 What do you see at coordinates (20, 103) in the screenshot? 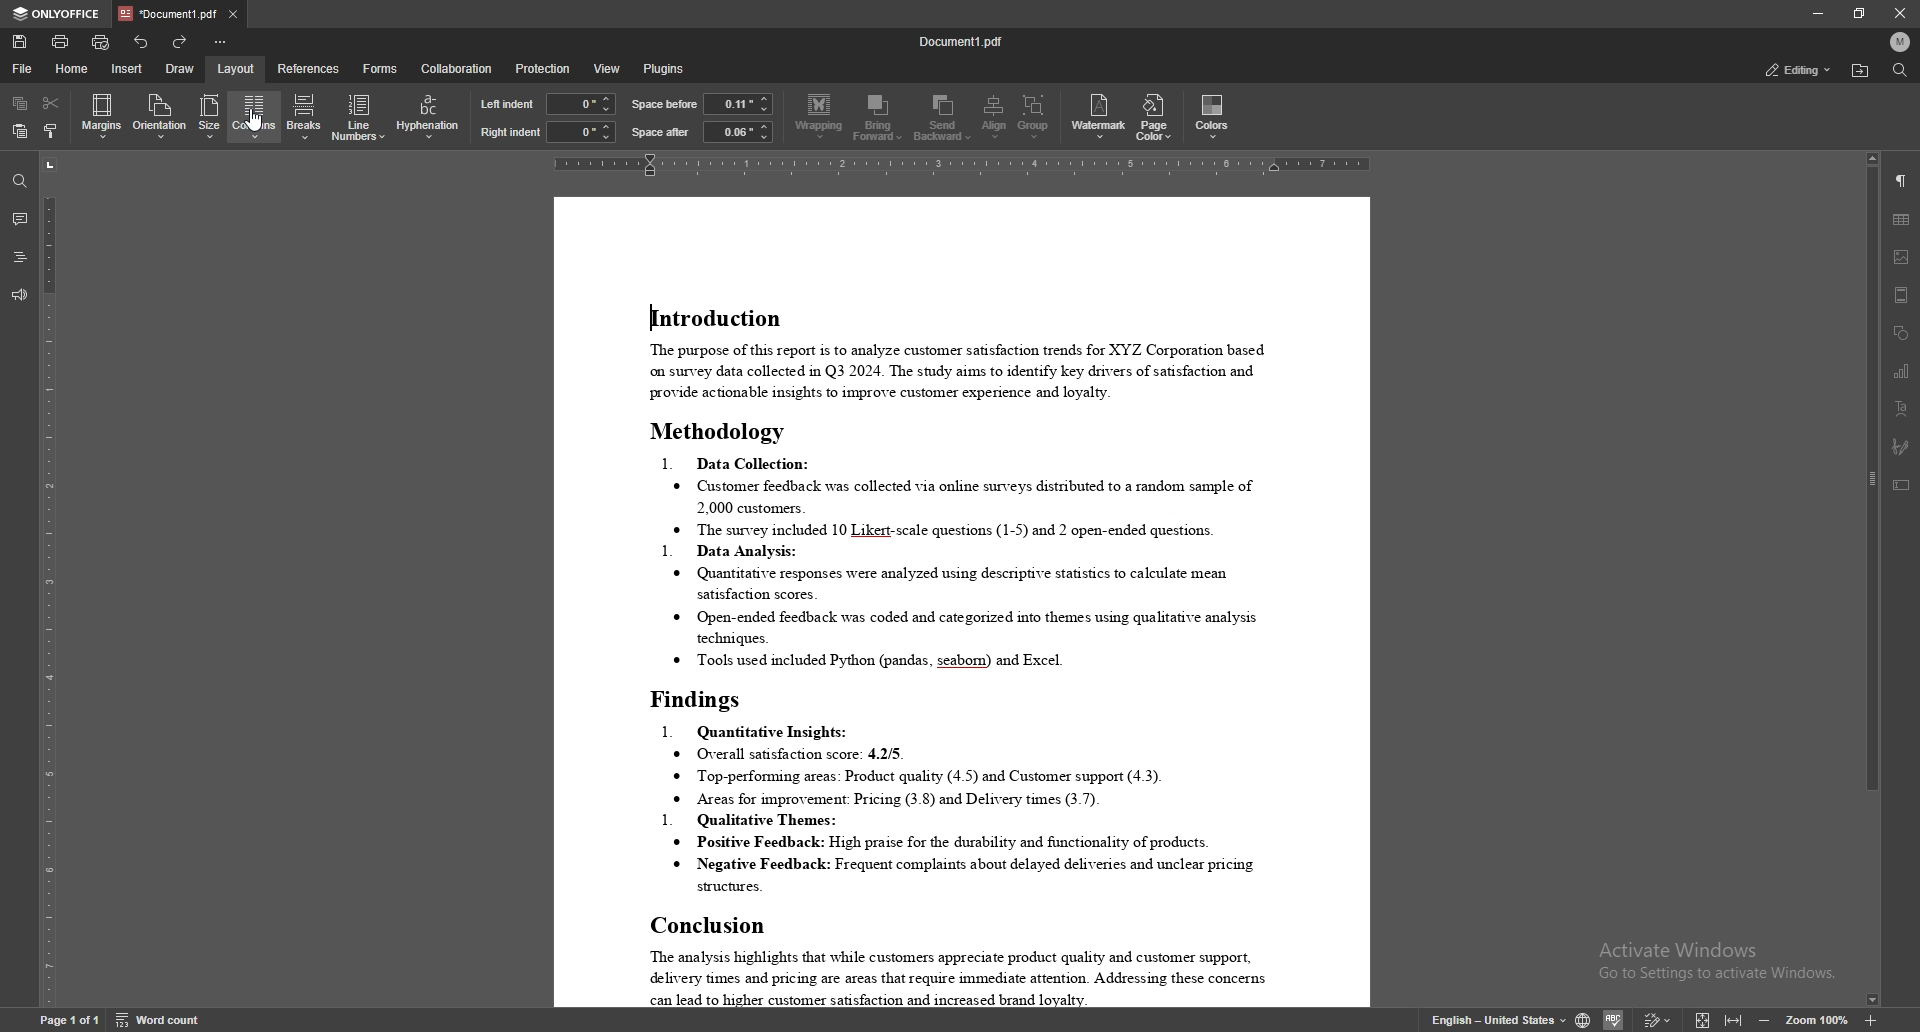
I see `copy` at bounding box center [20, 103].